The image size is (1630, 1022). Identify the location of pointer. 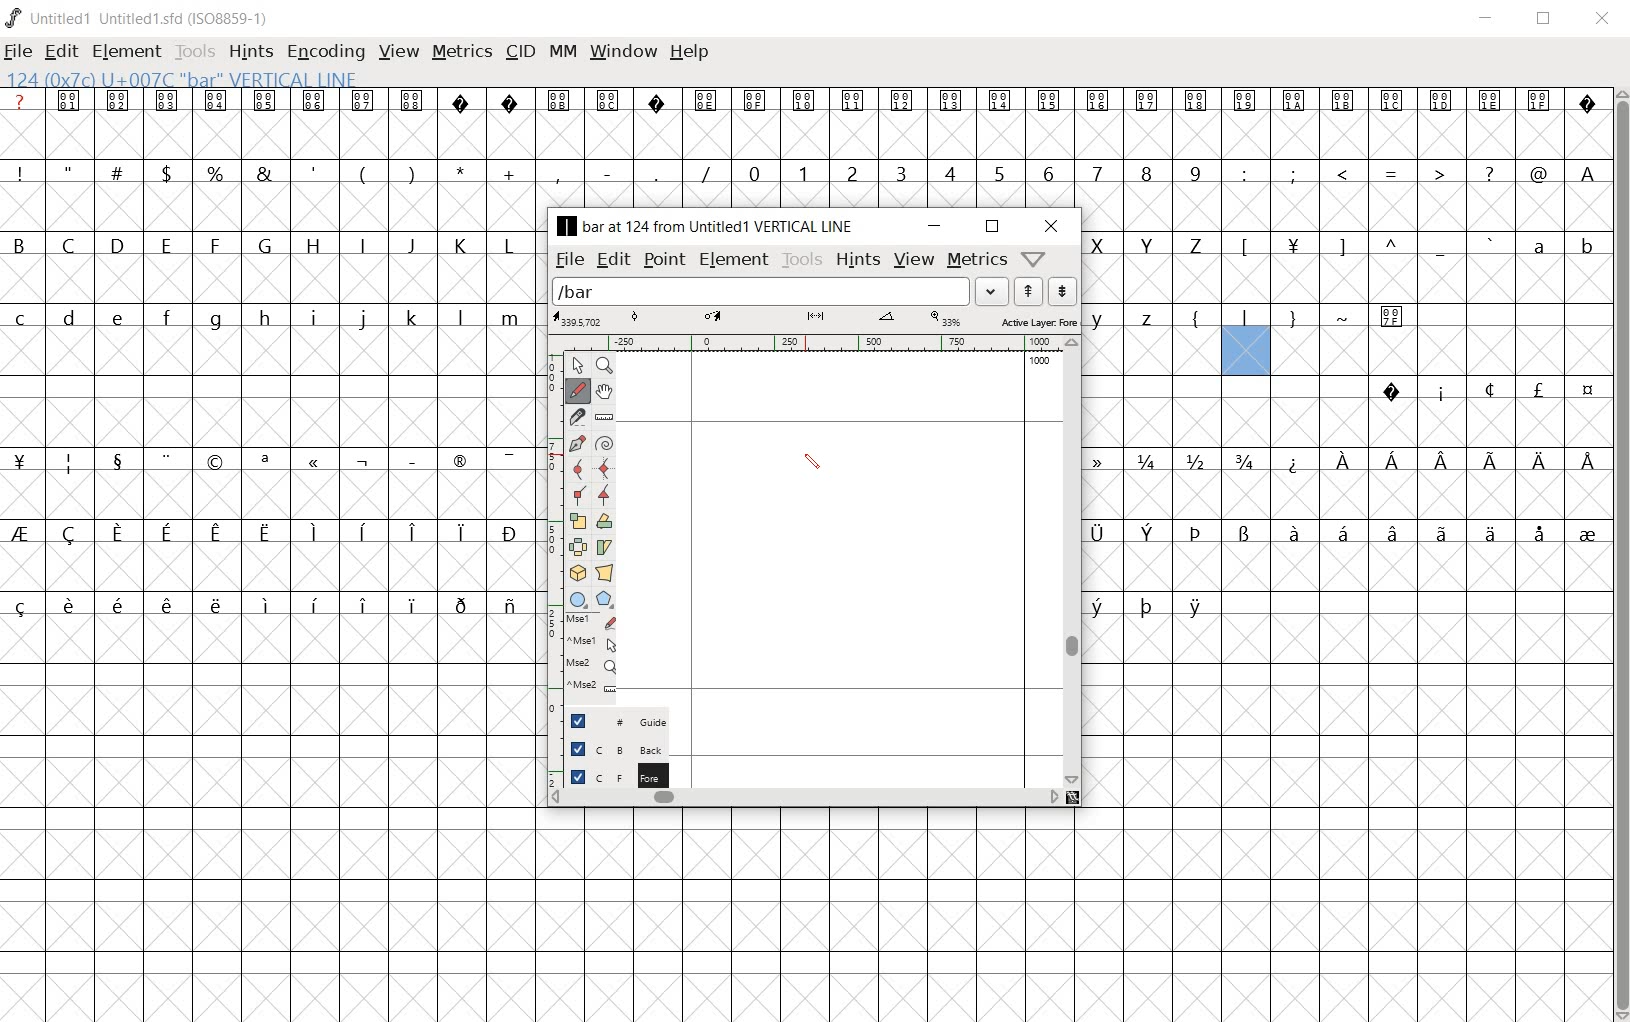
(575, 366).